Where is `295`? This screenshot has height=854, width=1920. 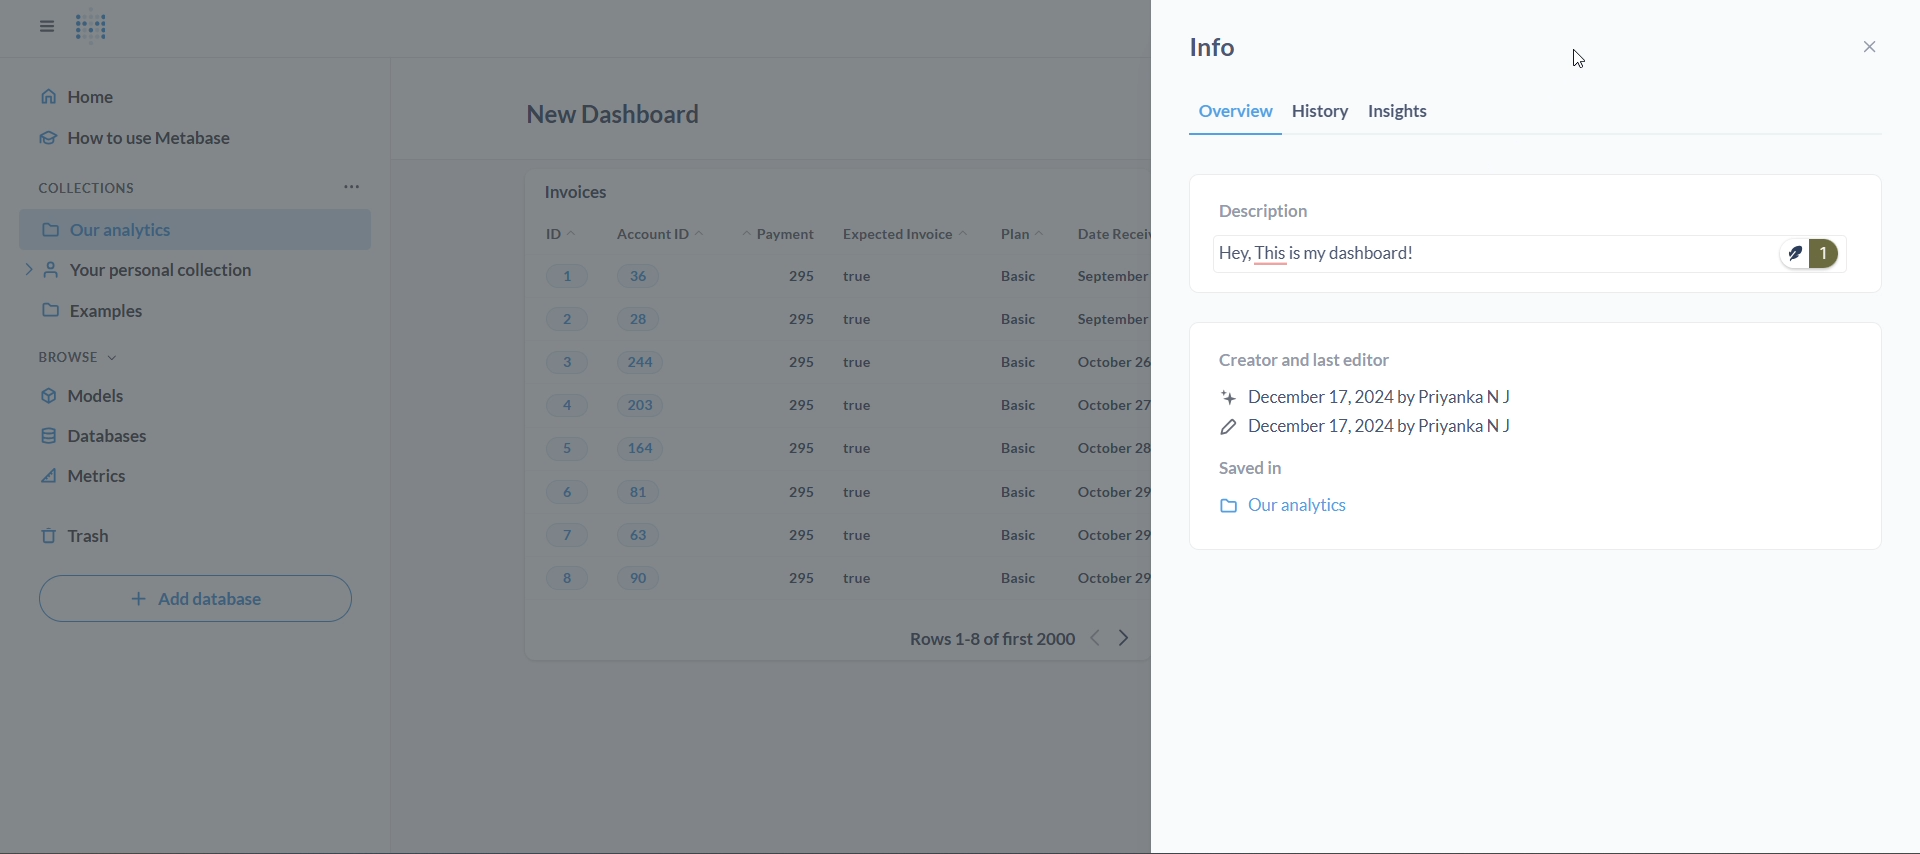
295 is located at coordinates (807, 449).